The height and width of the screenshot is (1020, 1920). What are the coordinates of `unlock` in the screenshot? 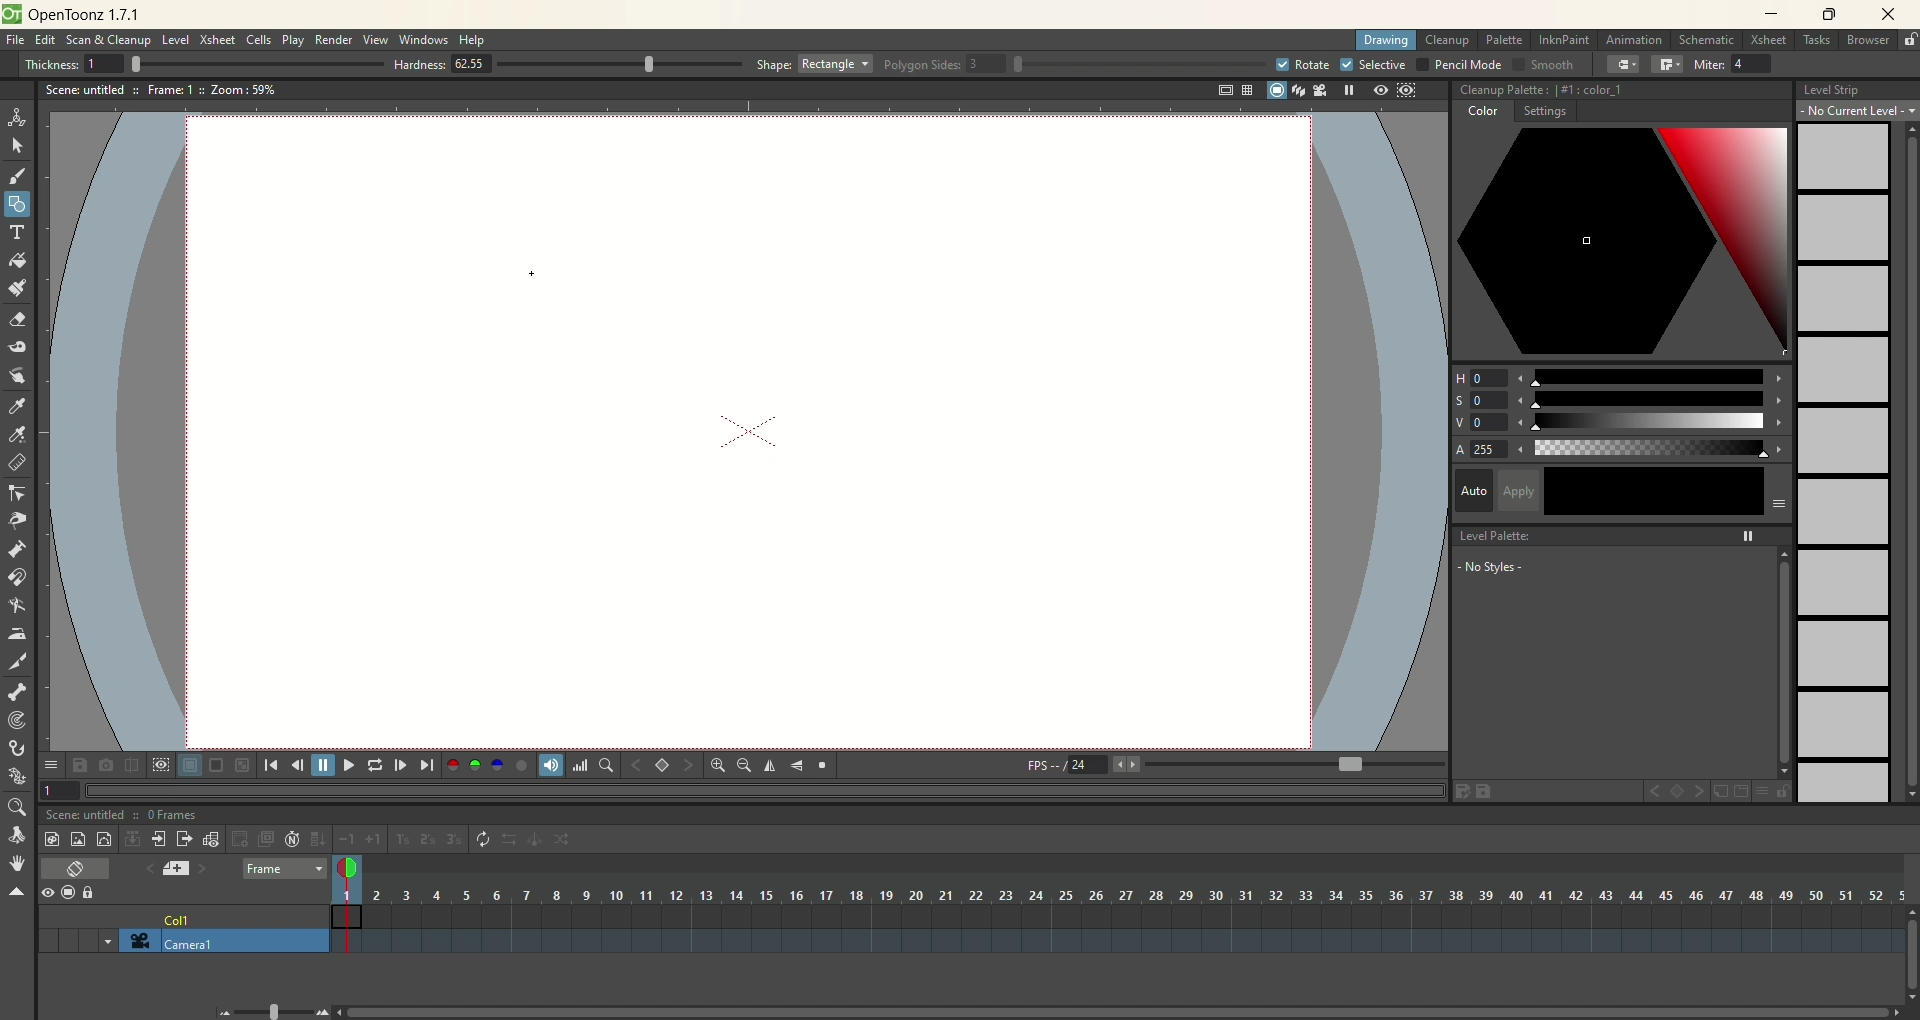 It's located at (1910, 41).